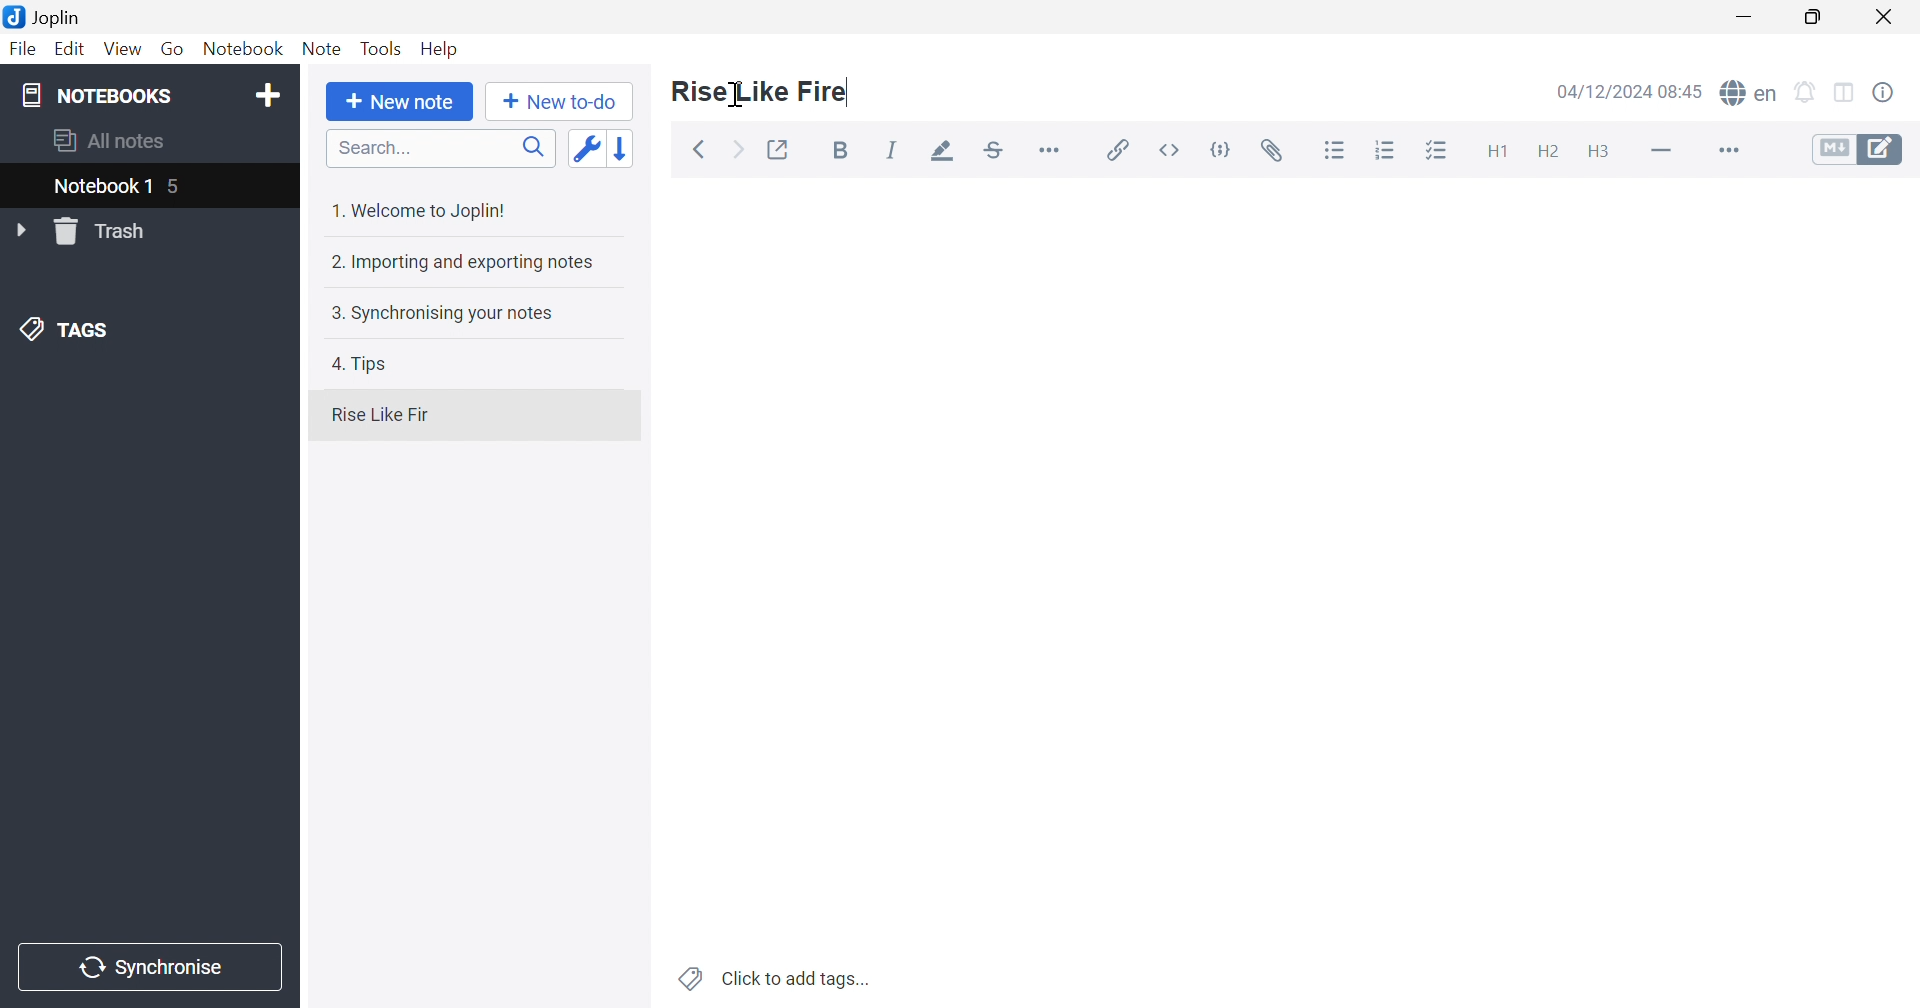  What do you see at coordinates (1748, 16) in the screenshot?
I see `Minimize` at bounding box center [1748, 16].